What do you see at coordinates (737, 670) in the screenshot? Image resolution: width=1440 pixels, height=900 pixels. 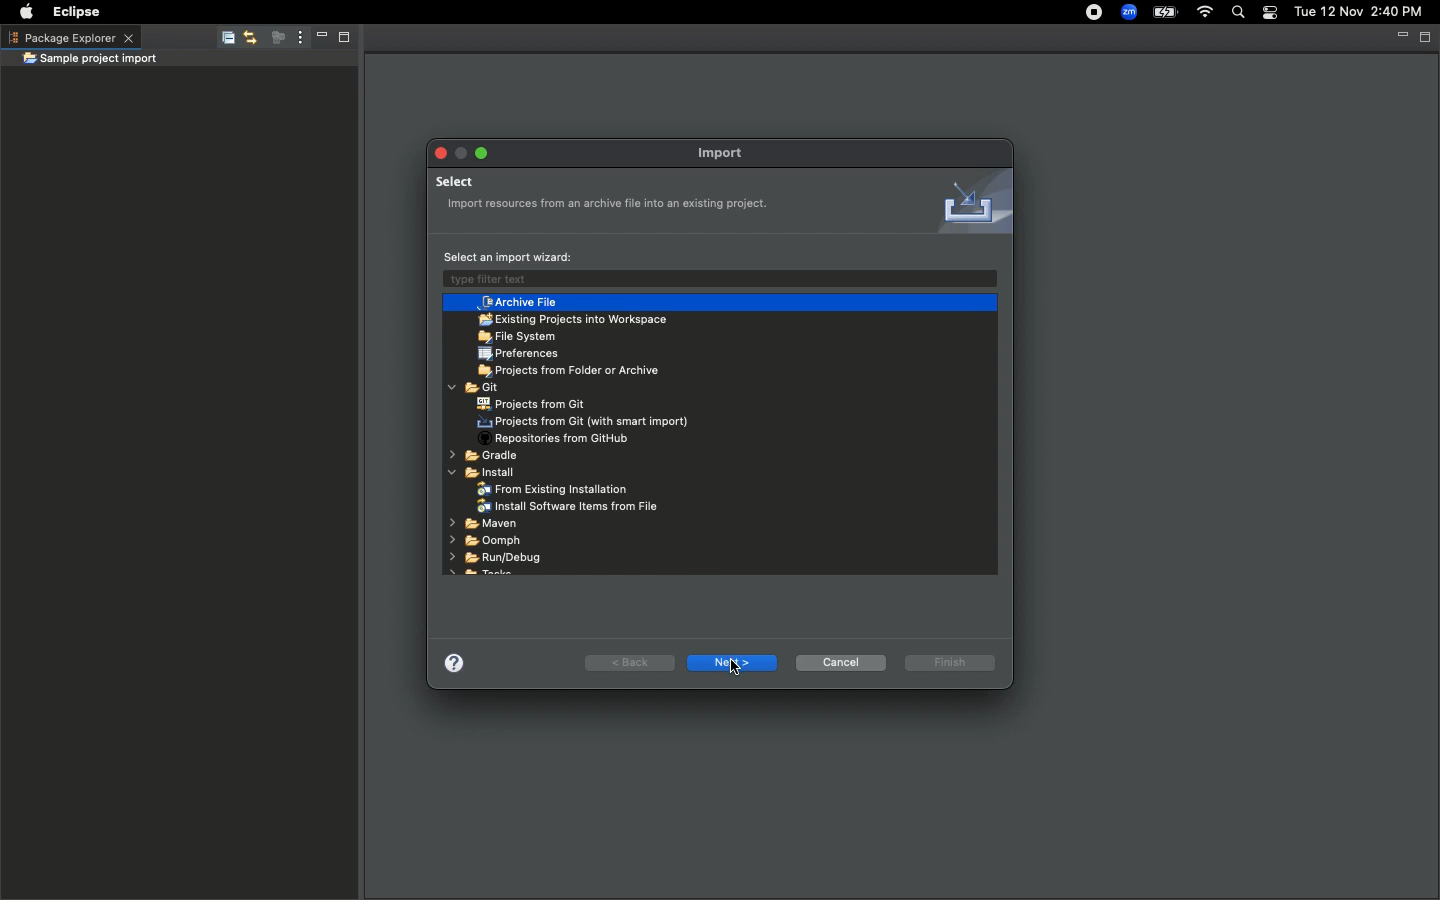 I see `Cursor` at bounding box center [737, 670].